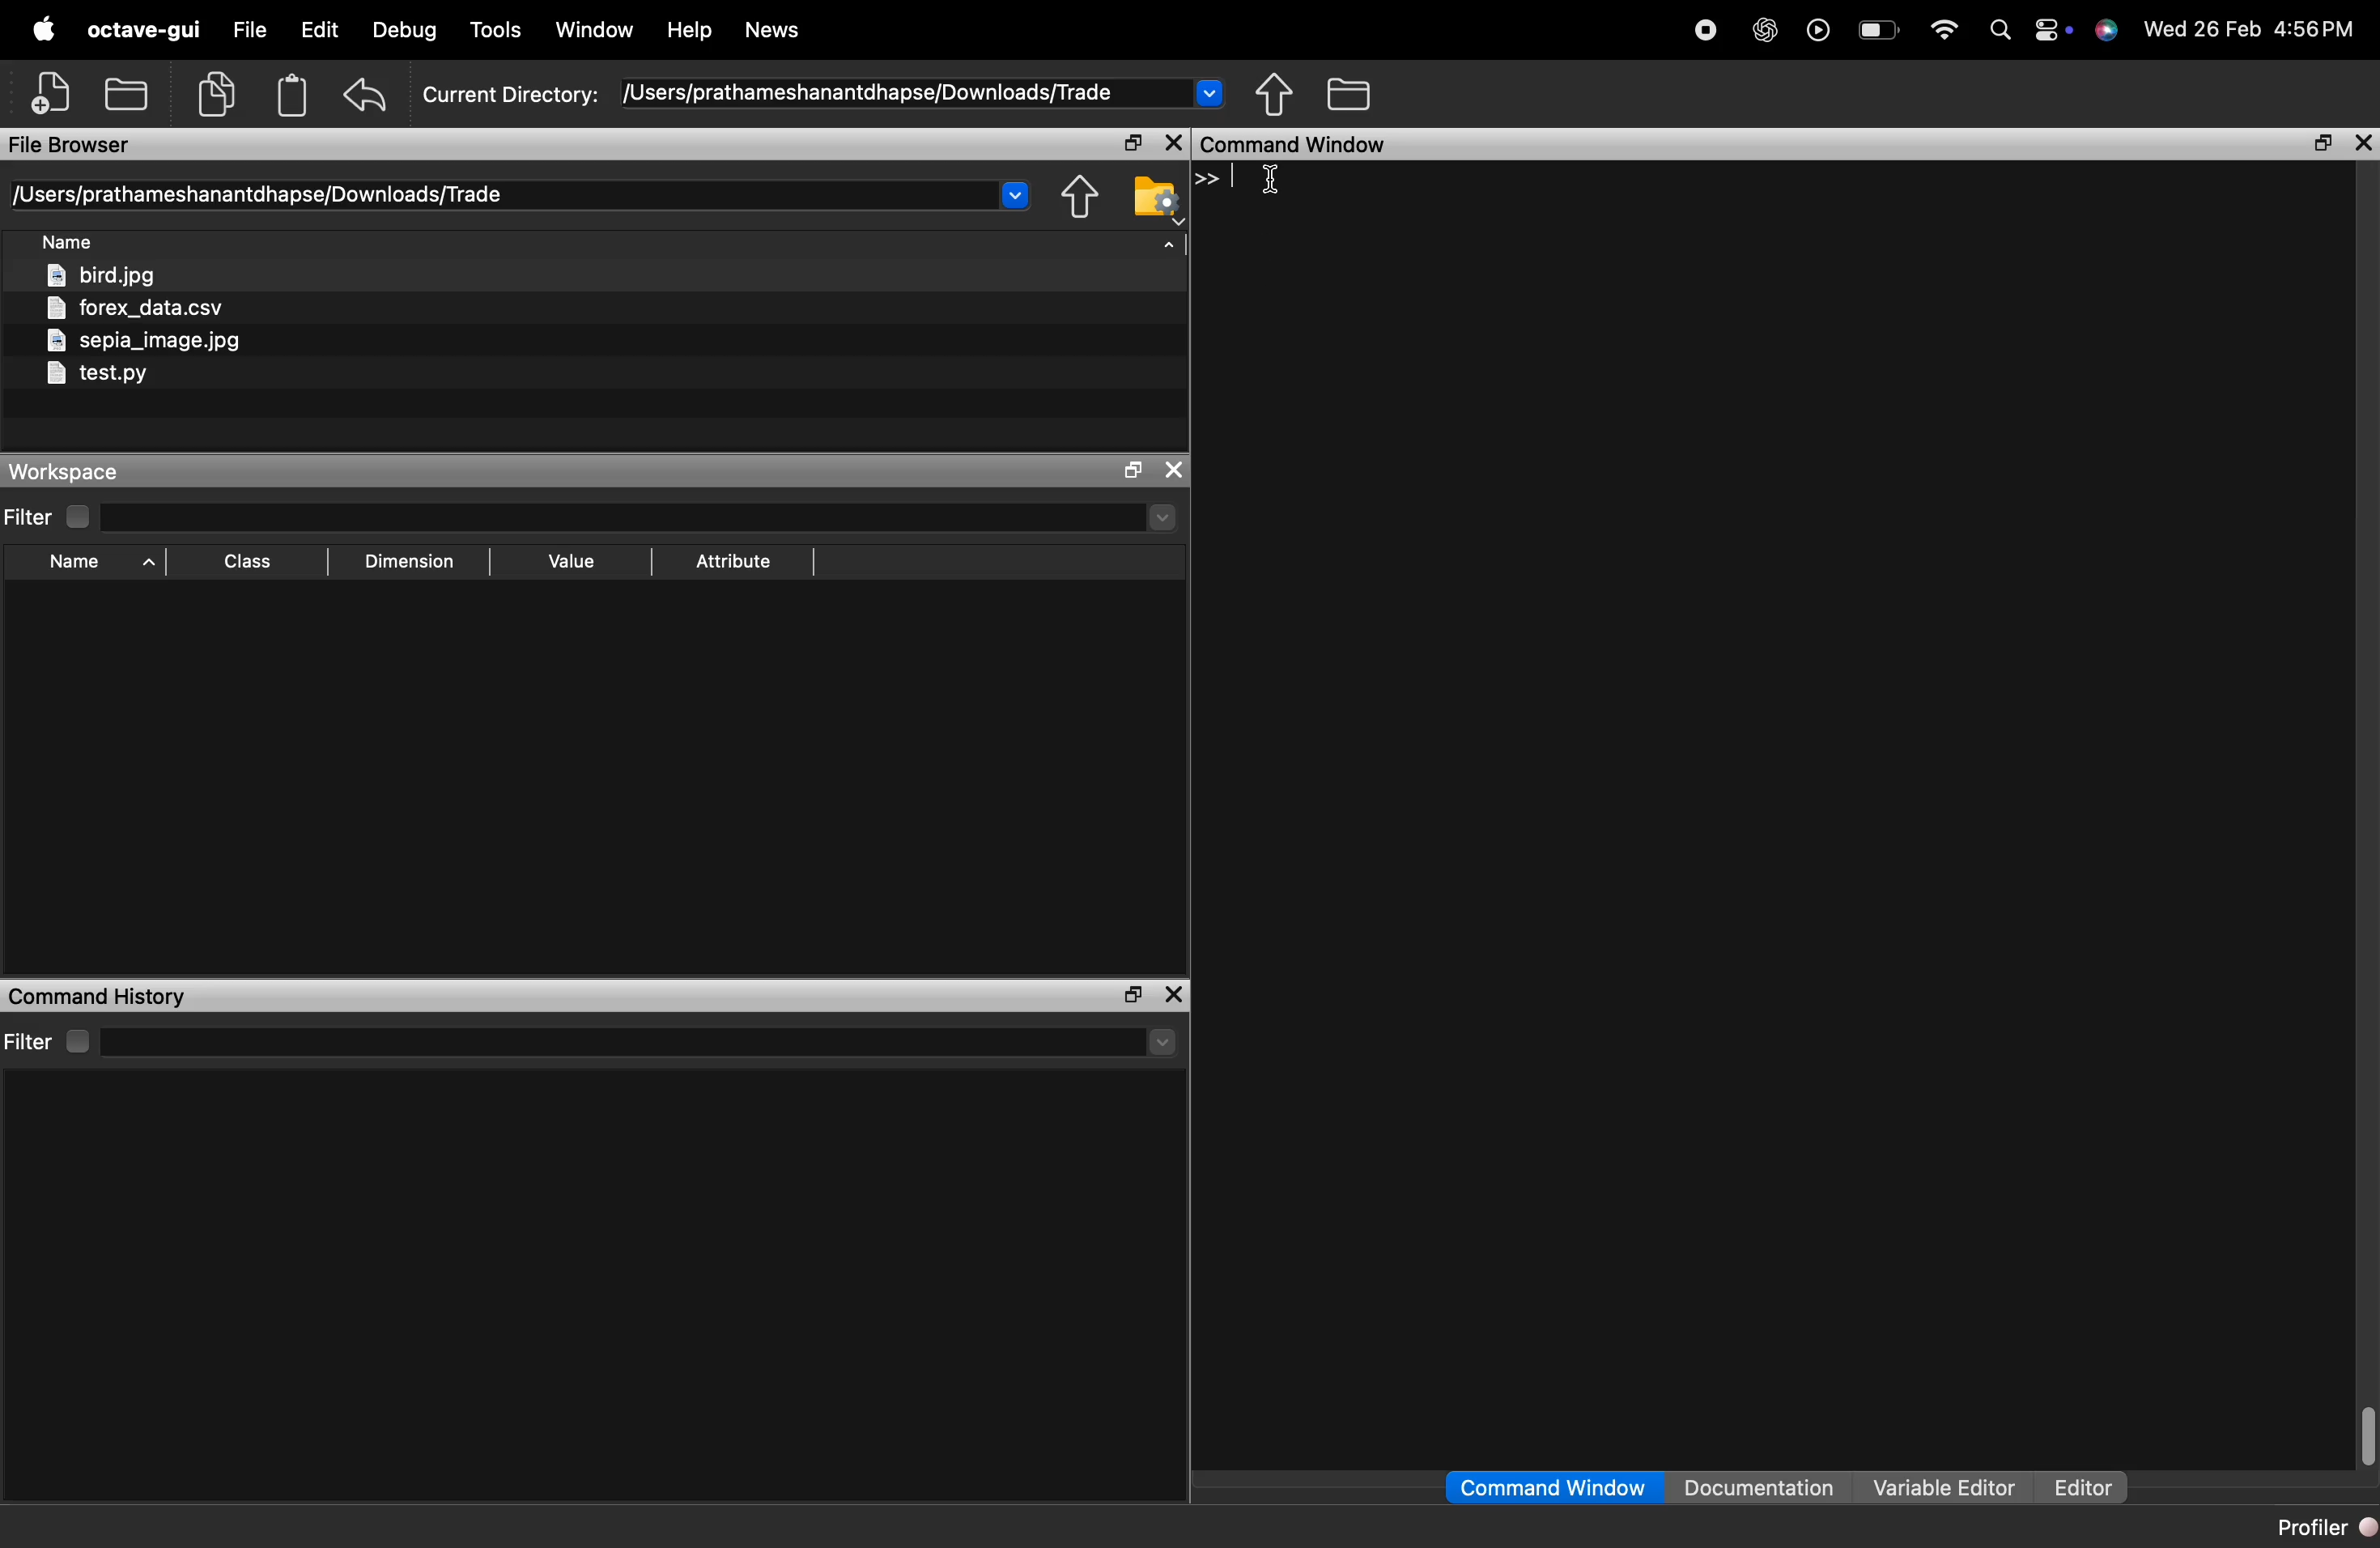  What do you see at coordinates (1881, 32) in the screenshot?
I see `Battery` at bounding box center [1881, 32].